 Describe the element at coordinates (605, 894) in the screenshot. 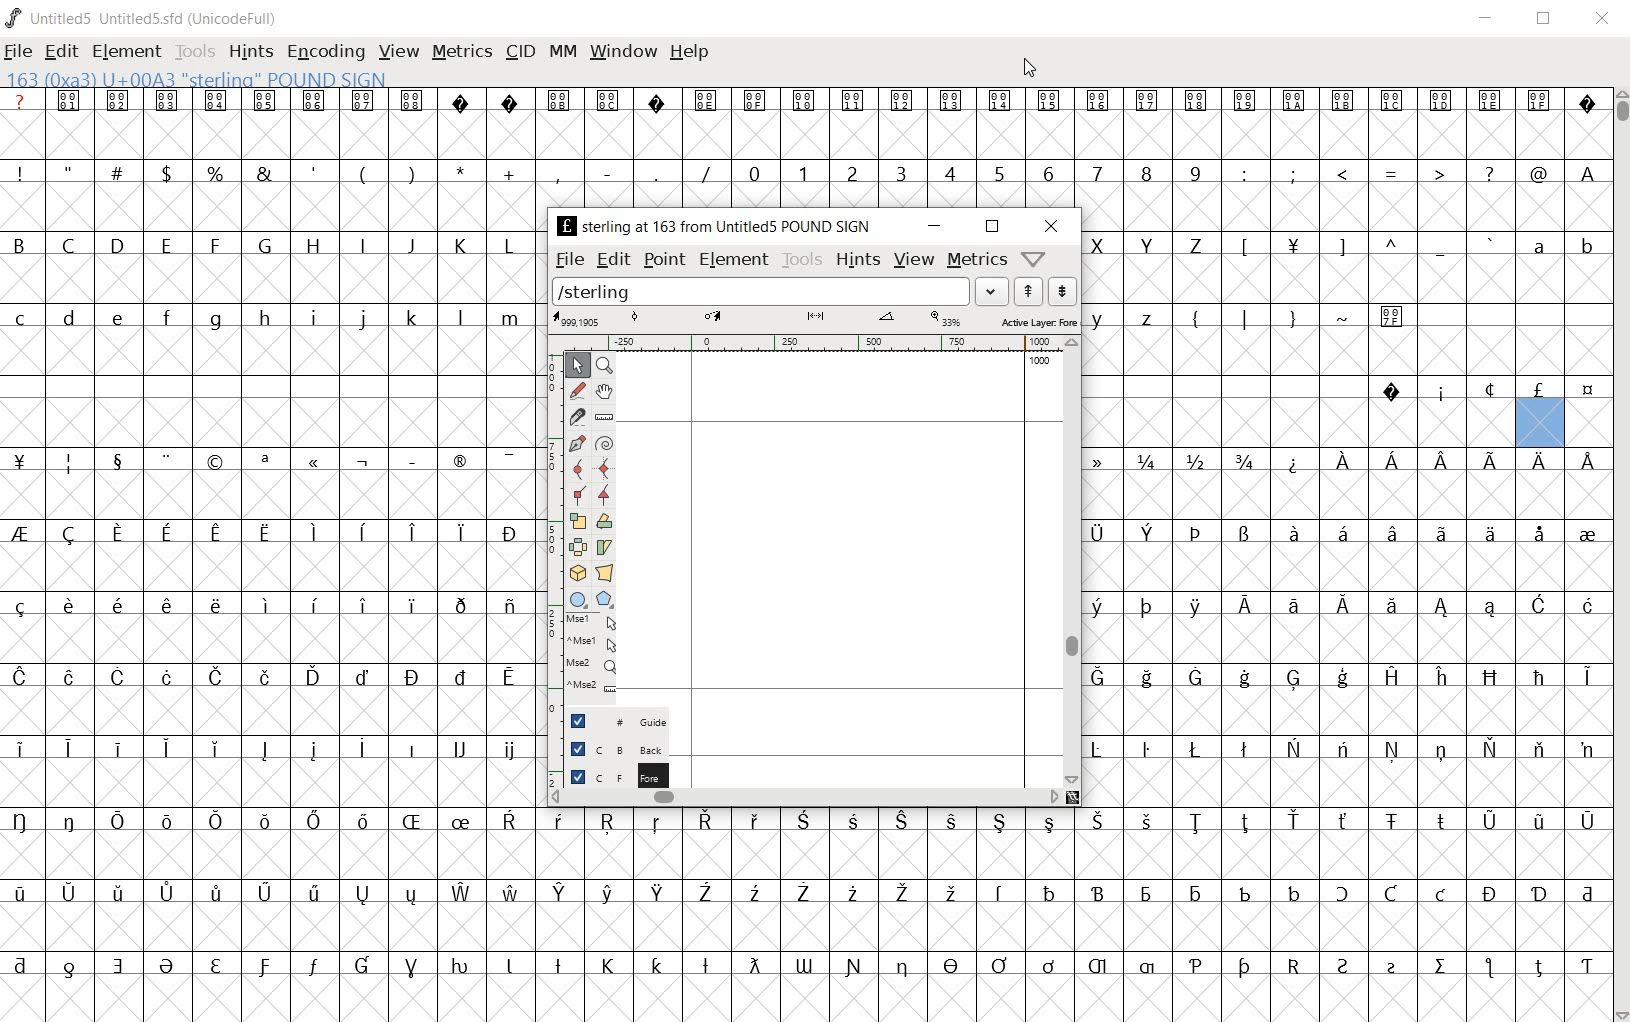

I see `Symbol` at that location.